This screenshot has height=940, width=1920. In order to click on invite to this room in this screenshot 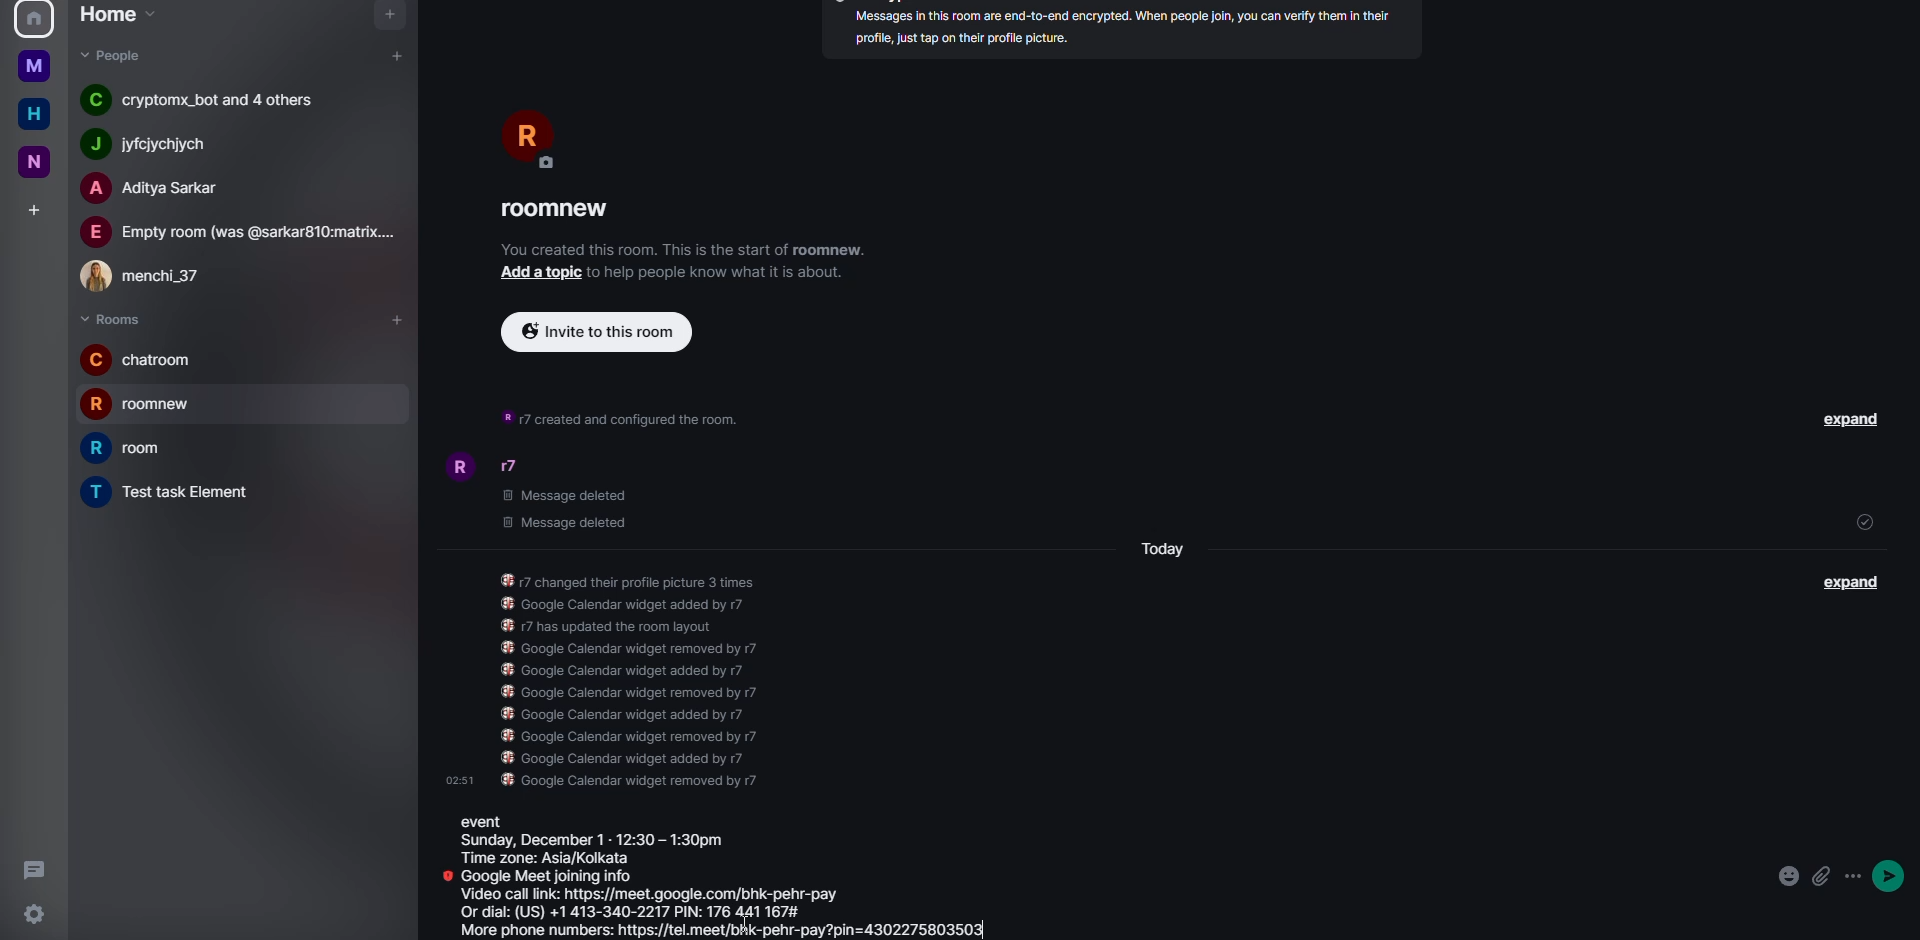, I will do `click(592, 332)`.